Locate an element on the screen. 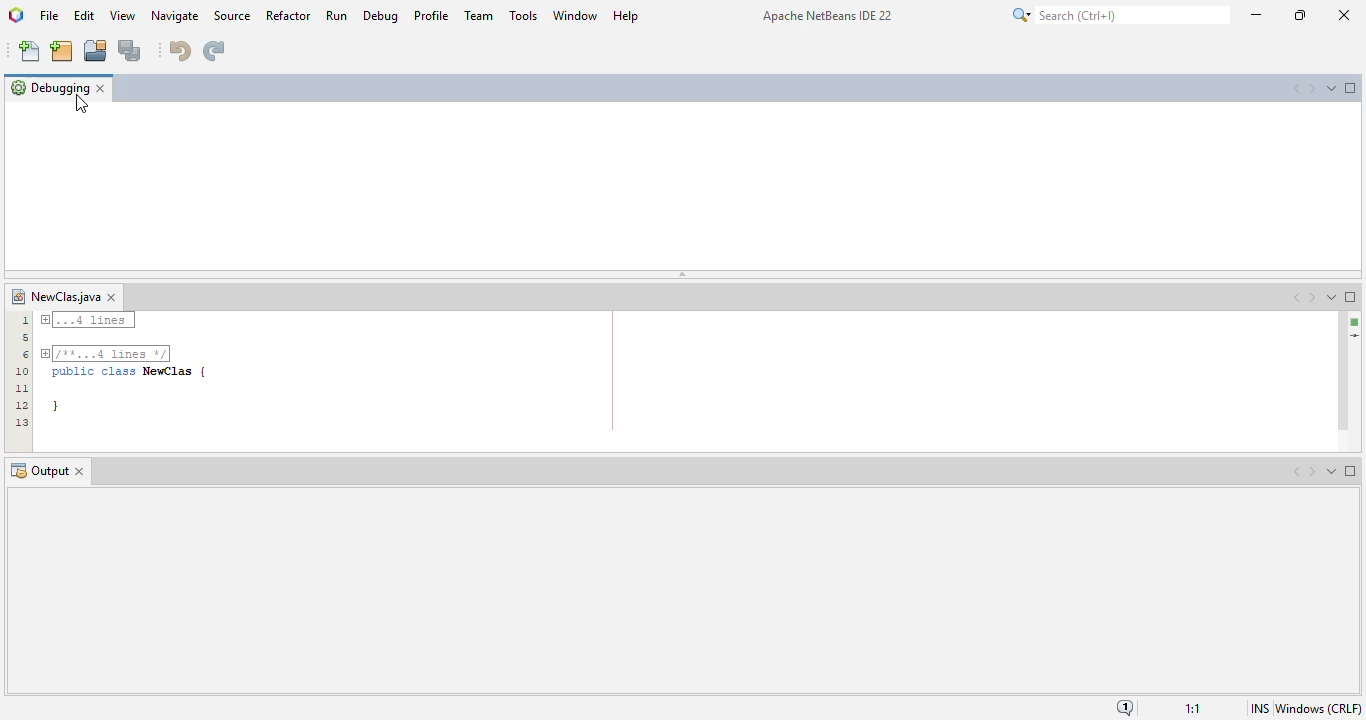 The image size is (1366, 720). close window is located at coordinates (112, 297).